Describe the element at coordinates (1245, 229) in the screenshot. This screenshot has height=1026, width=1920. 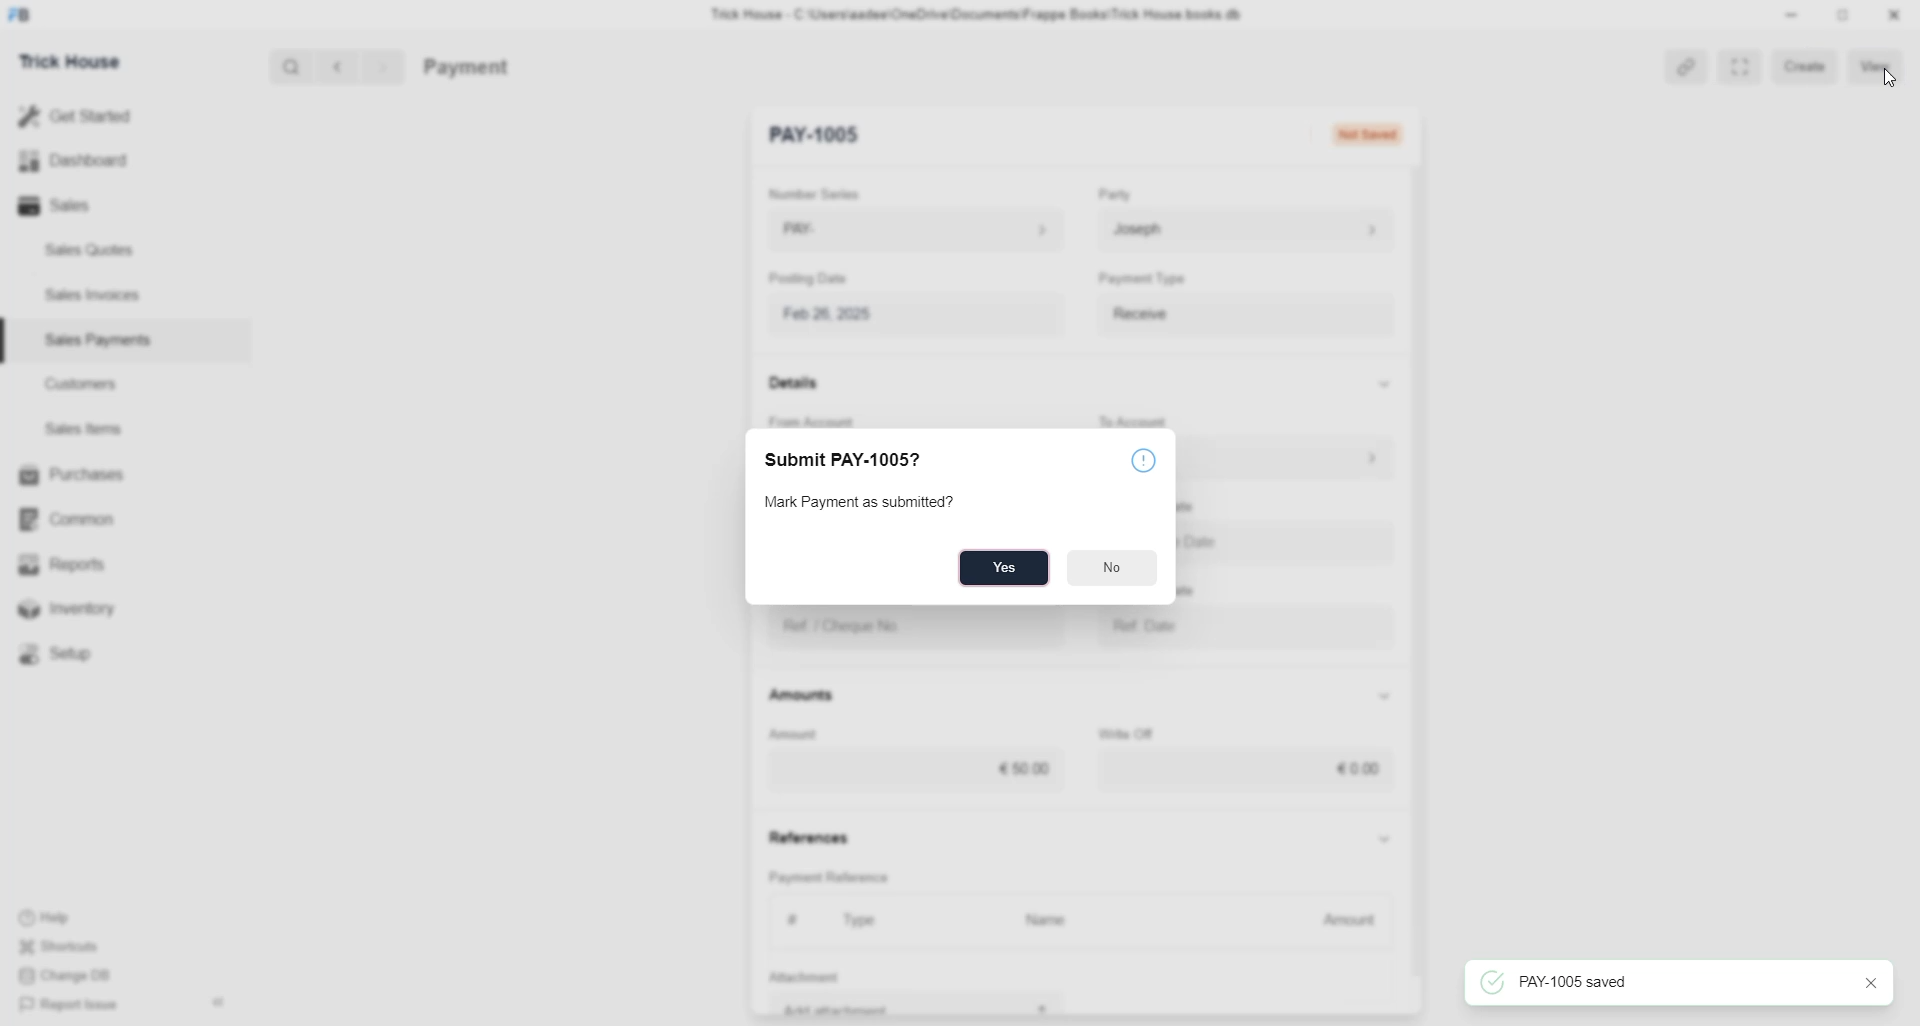
I see `Josep` at that location.